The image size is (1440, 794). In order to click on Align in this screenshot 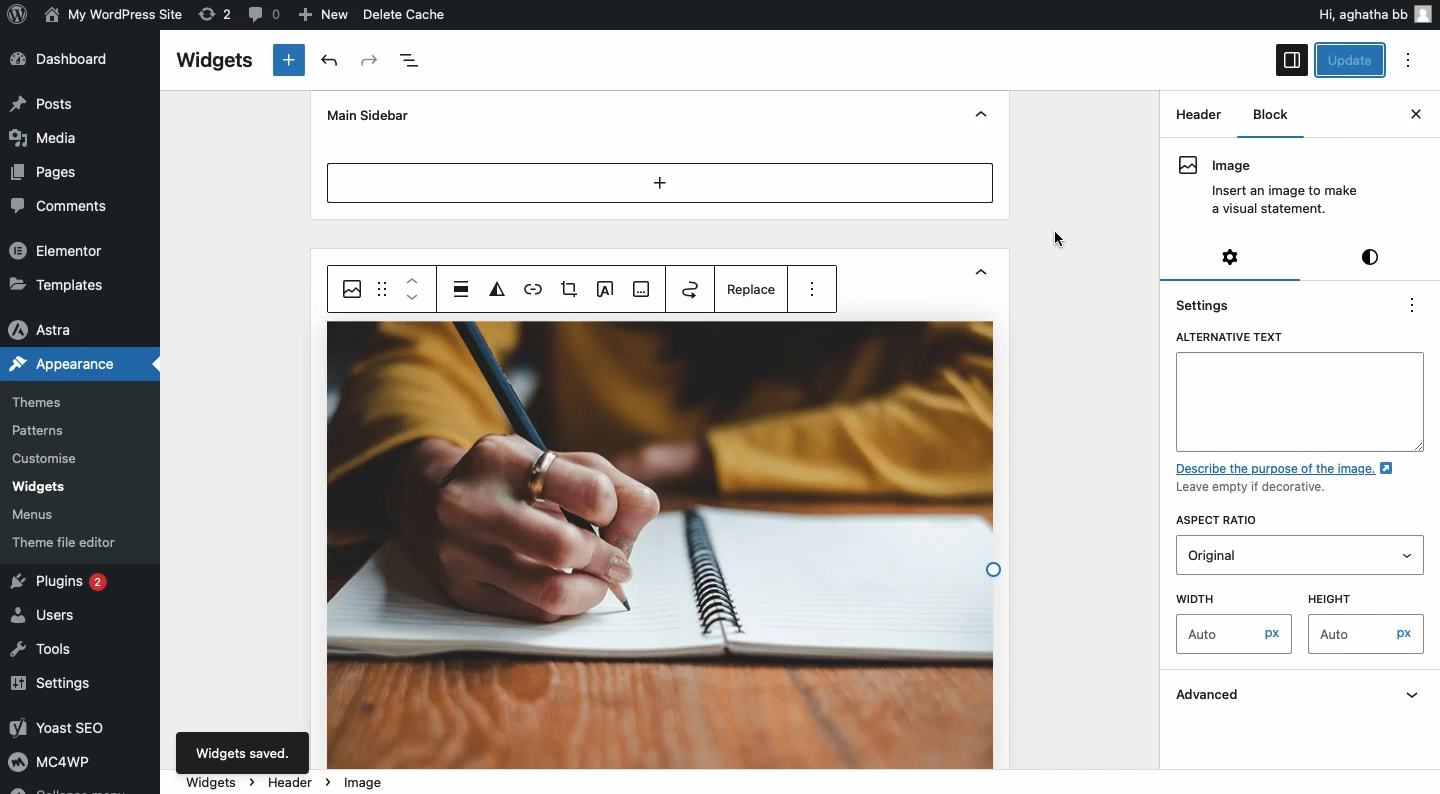, I will do `click(462, 288)`.